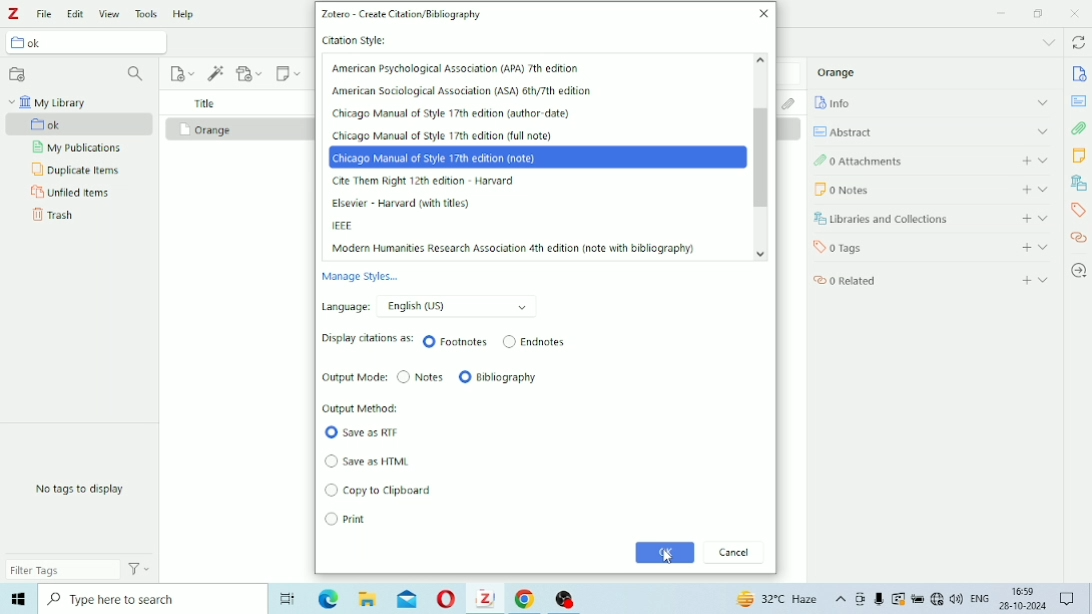  Describe the element at coordinates (1078, 237) in the screenshot. I see `Related` at that location.